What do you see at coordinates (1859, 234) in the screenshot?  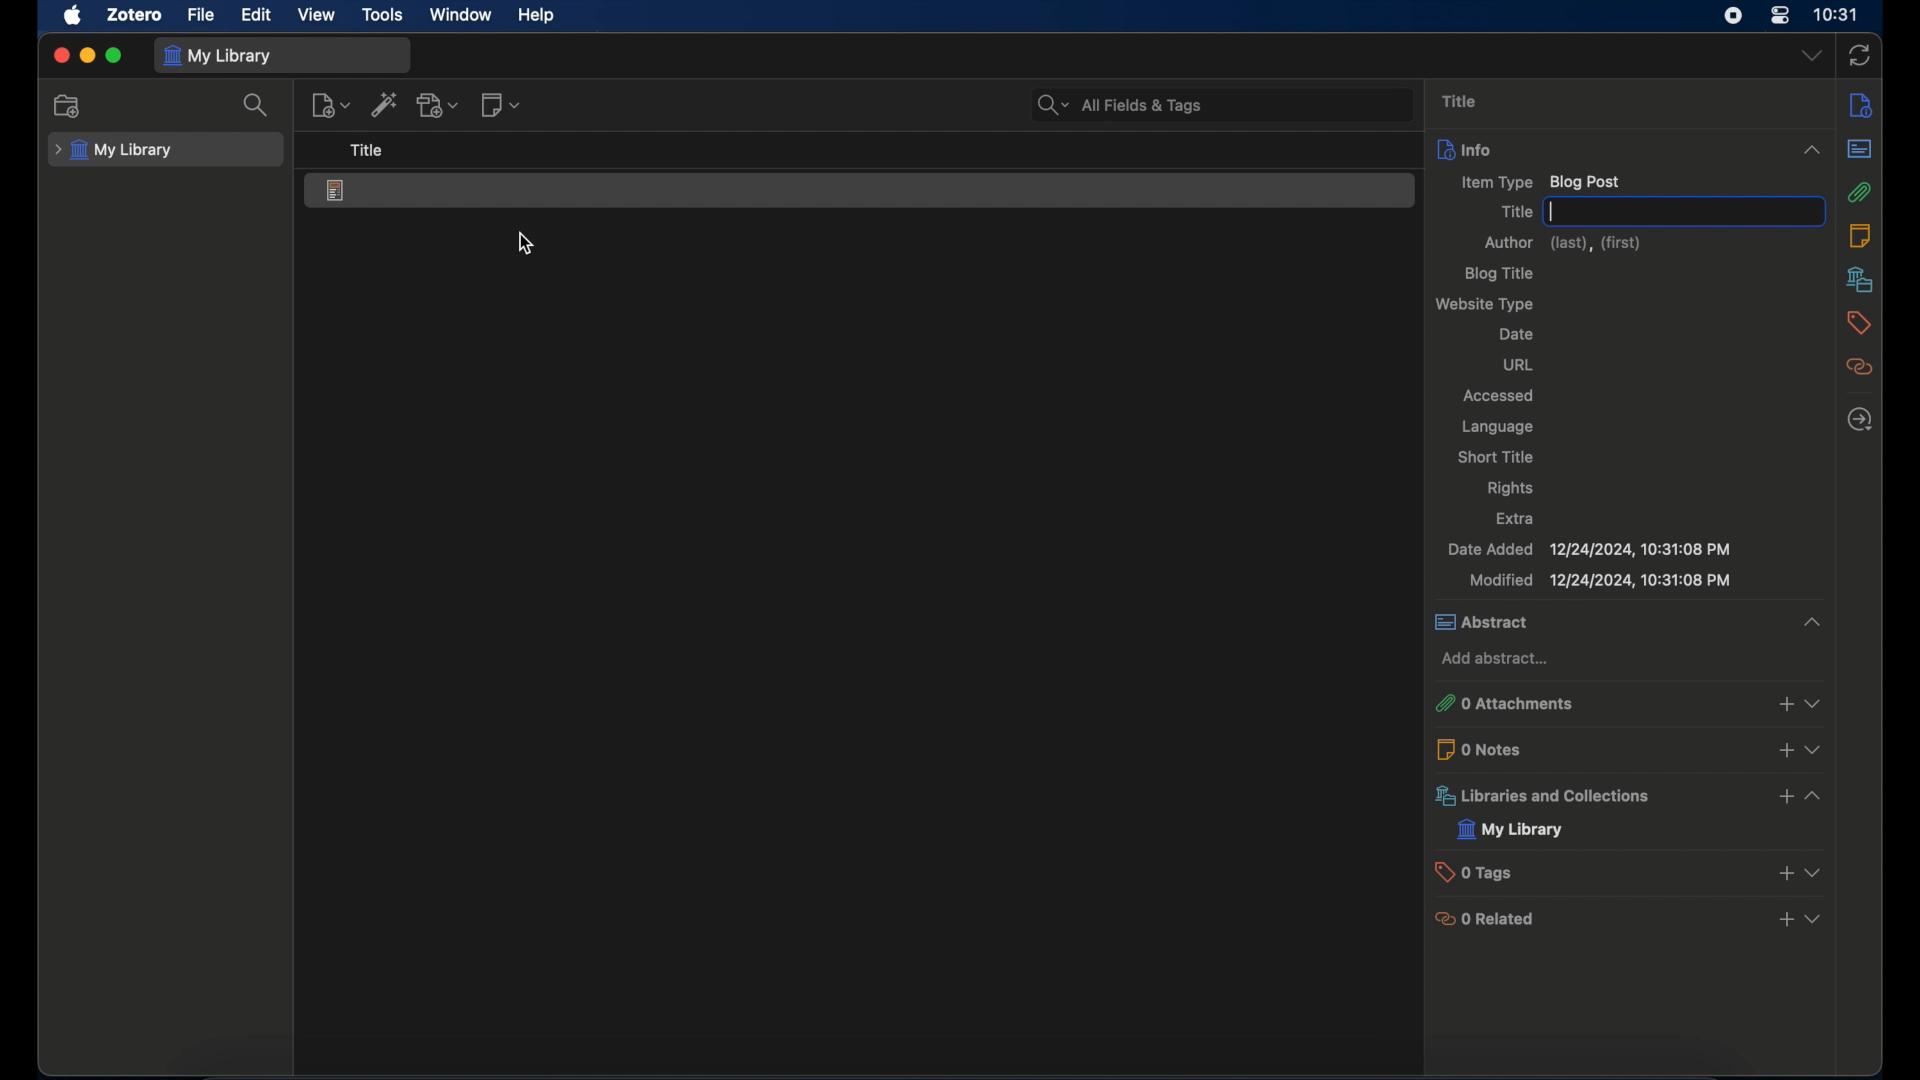 I see `notes` at bounding box center [1859, 234].